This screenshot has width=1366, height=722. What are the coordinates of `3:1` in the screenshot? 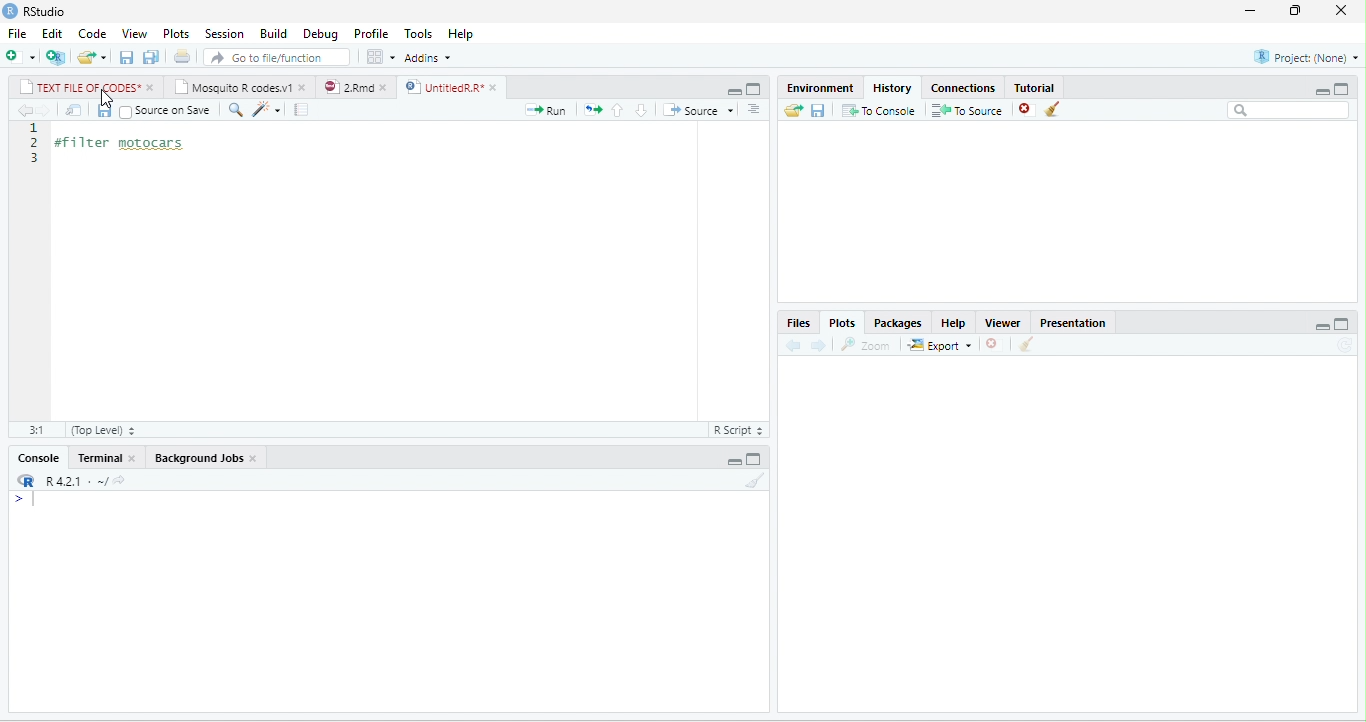 It's located at (37, 430).